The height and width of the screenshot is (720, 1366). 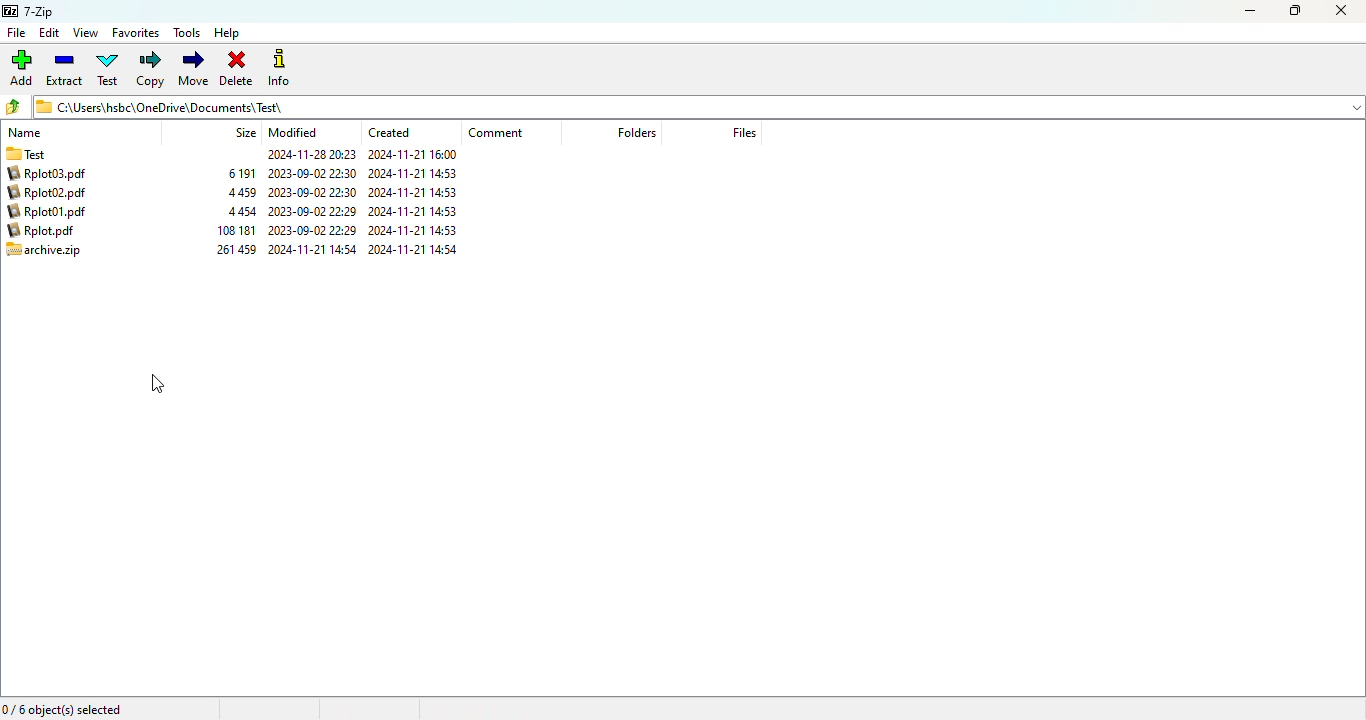 What do you see at coordinates (635, 132) in the screenshot?
I see `folders` at bounding box center [635, 132].